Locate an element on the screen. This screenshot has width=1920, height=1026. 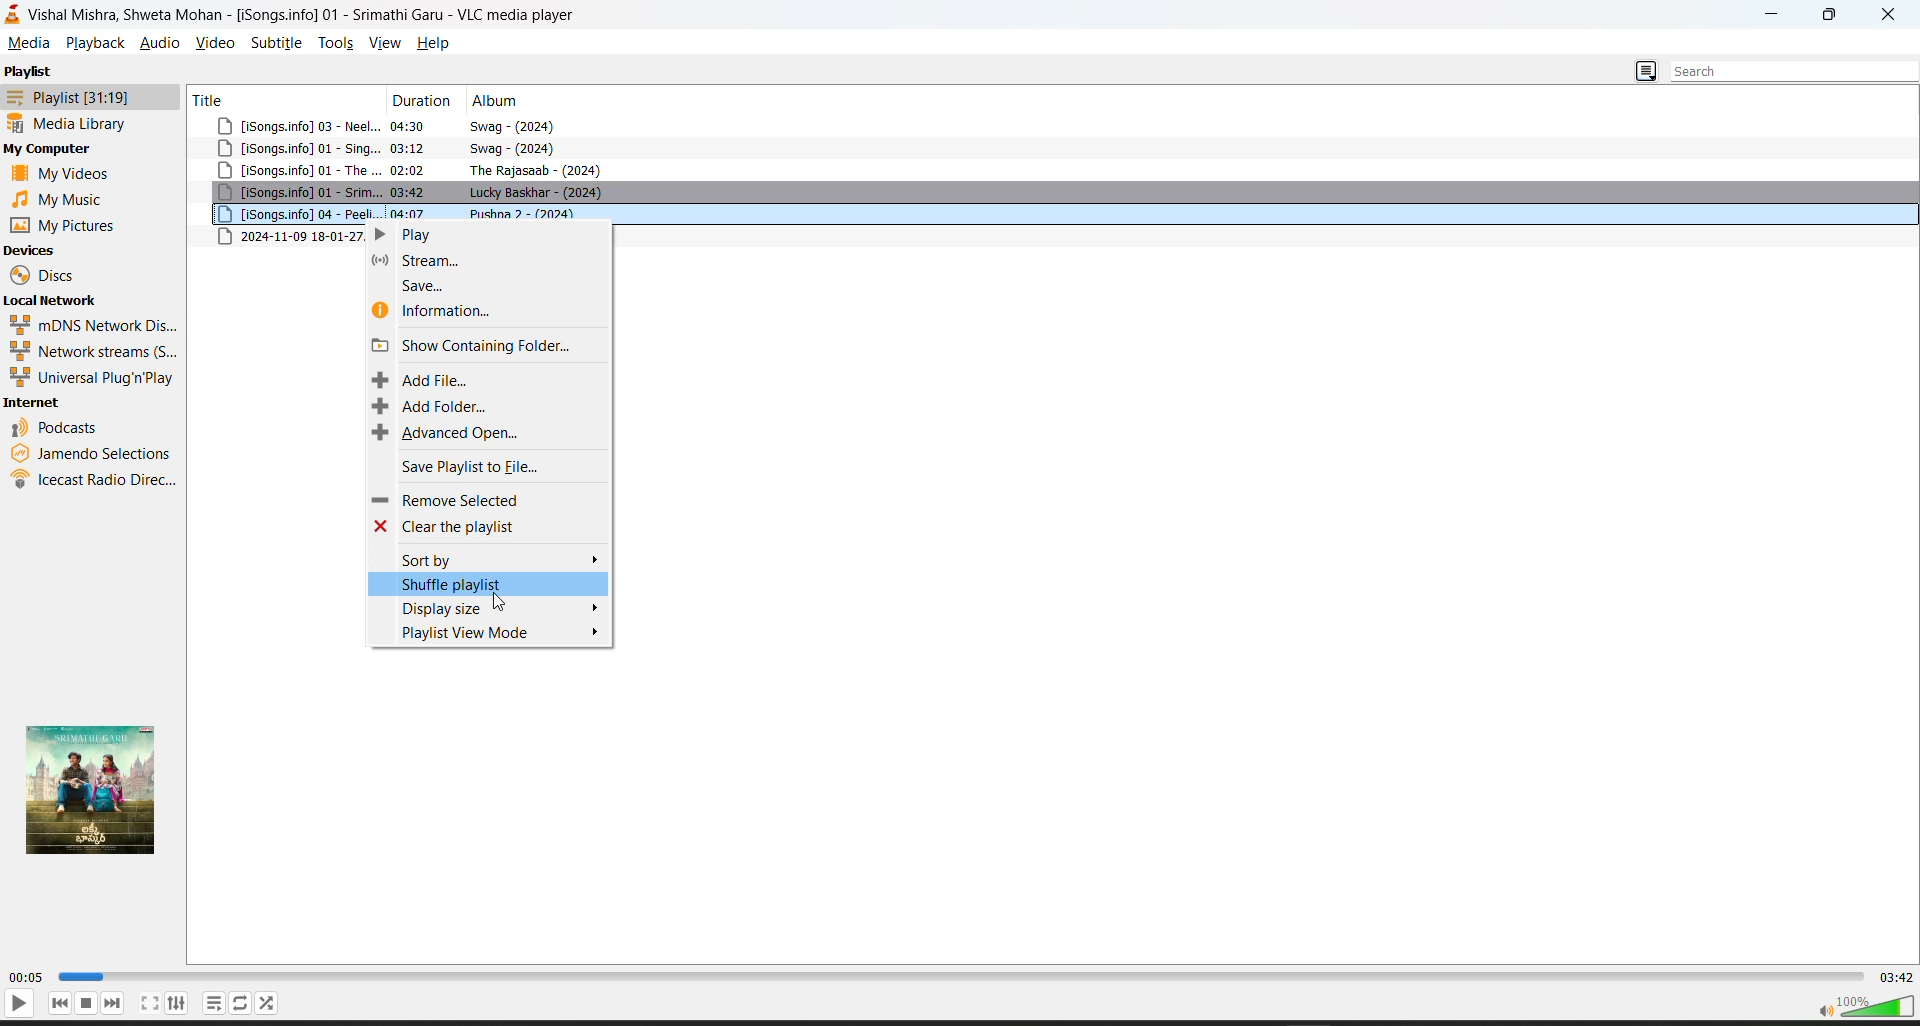
pushpa 2-2024 is located at coordinates (532, 214).